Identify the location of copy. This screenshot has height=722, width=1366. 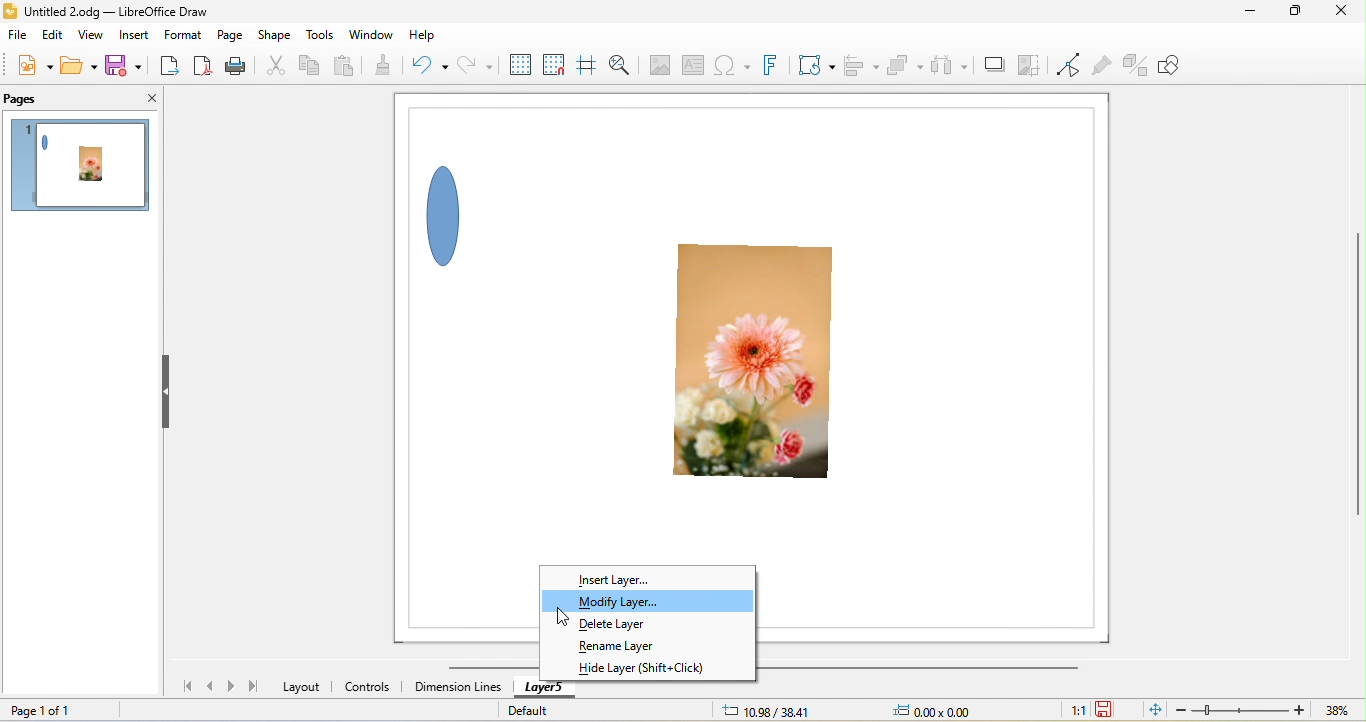
(311, 67).